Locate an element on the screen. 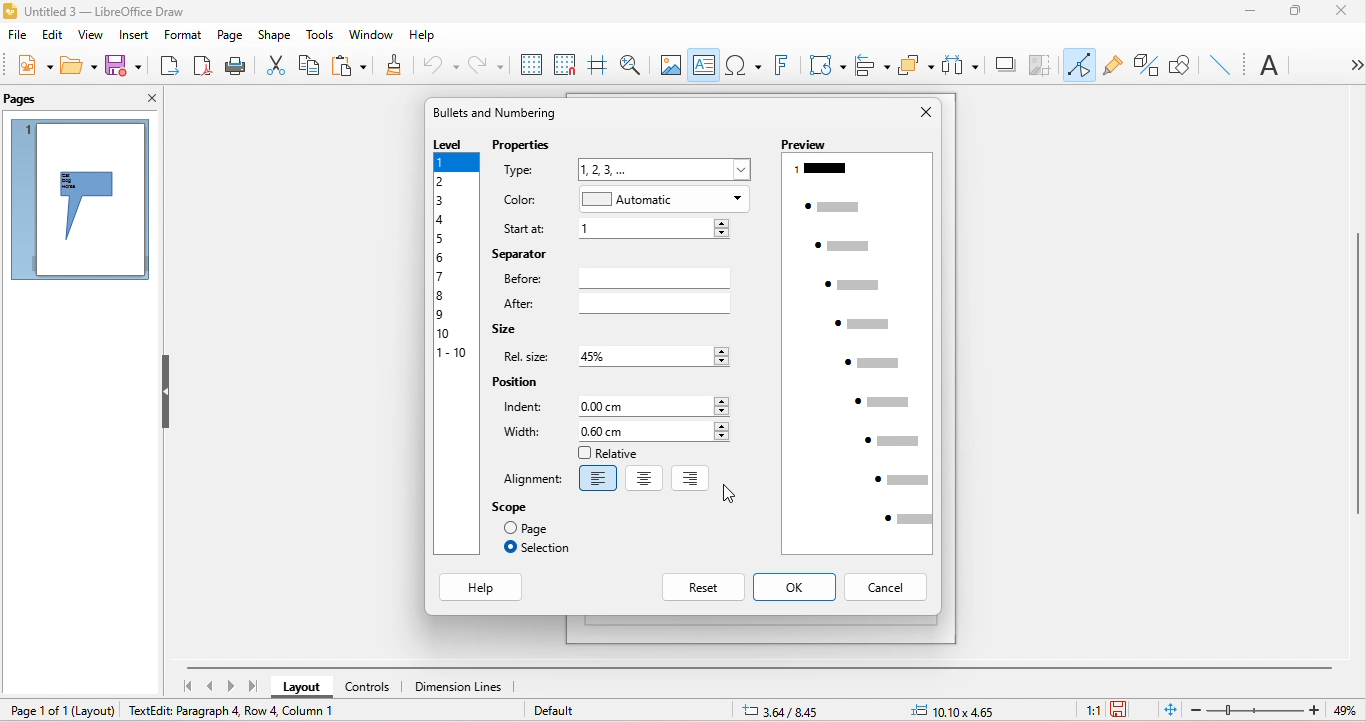 The height and width of the screenshot is (722, 1366). width is located at coordinates (520, 430).